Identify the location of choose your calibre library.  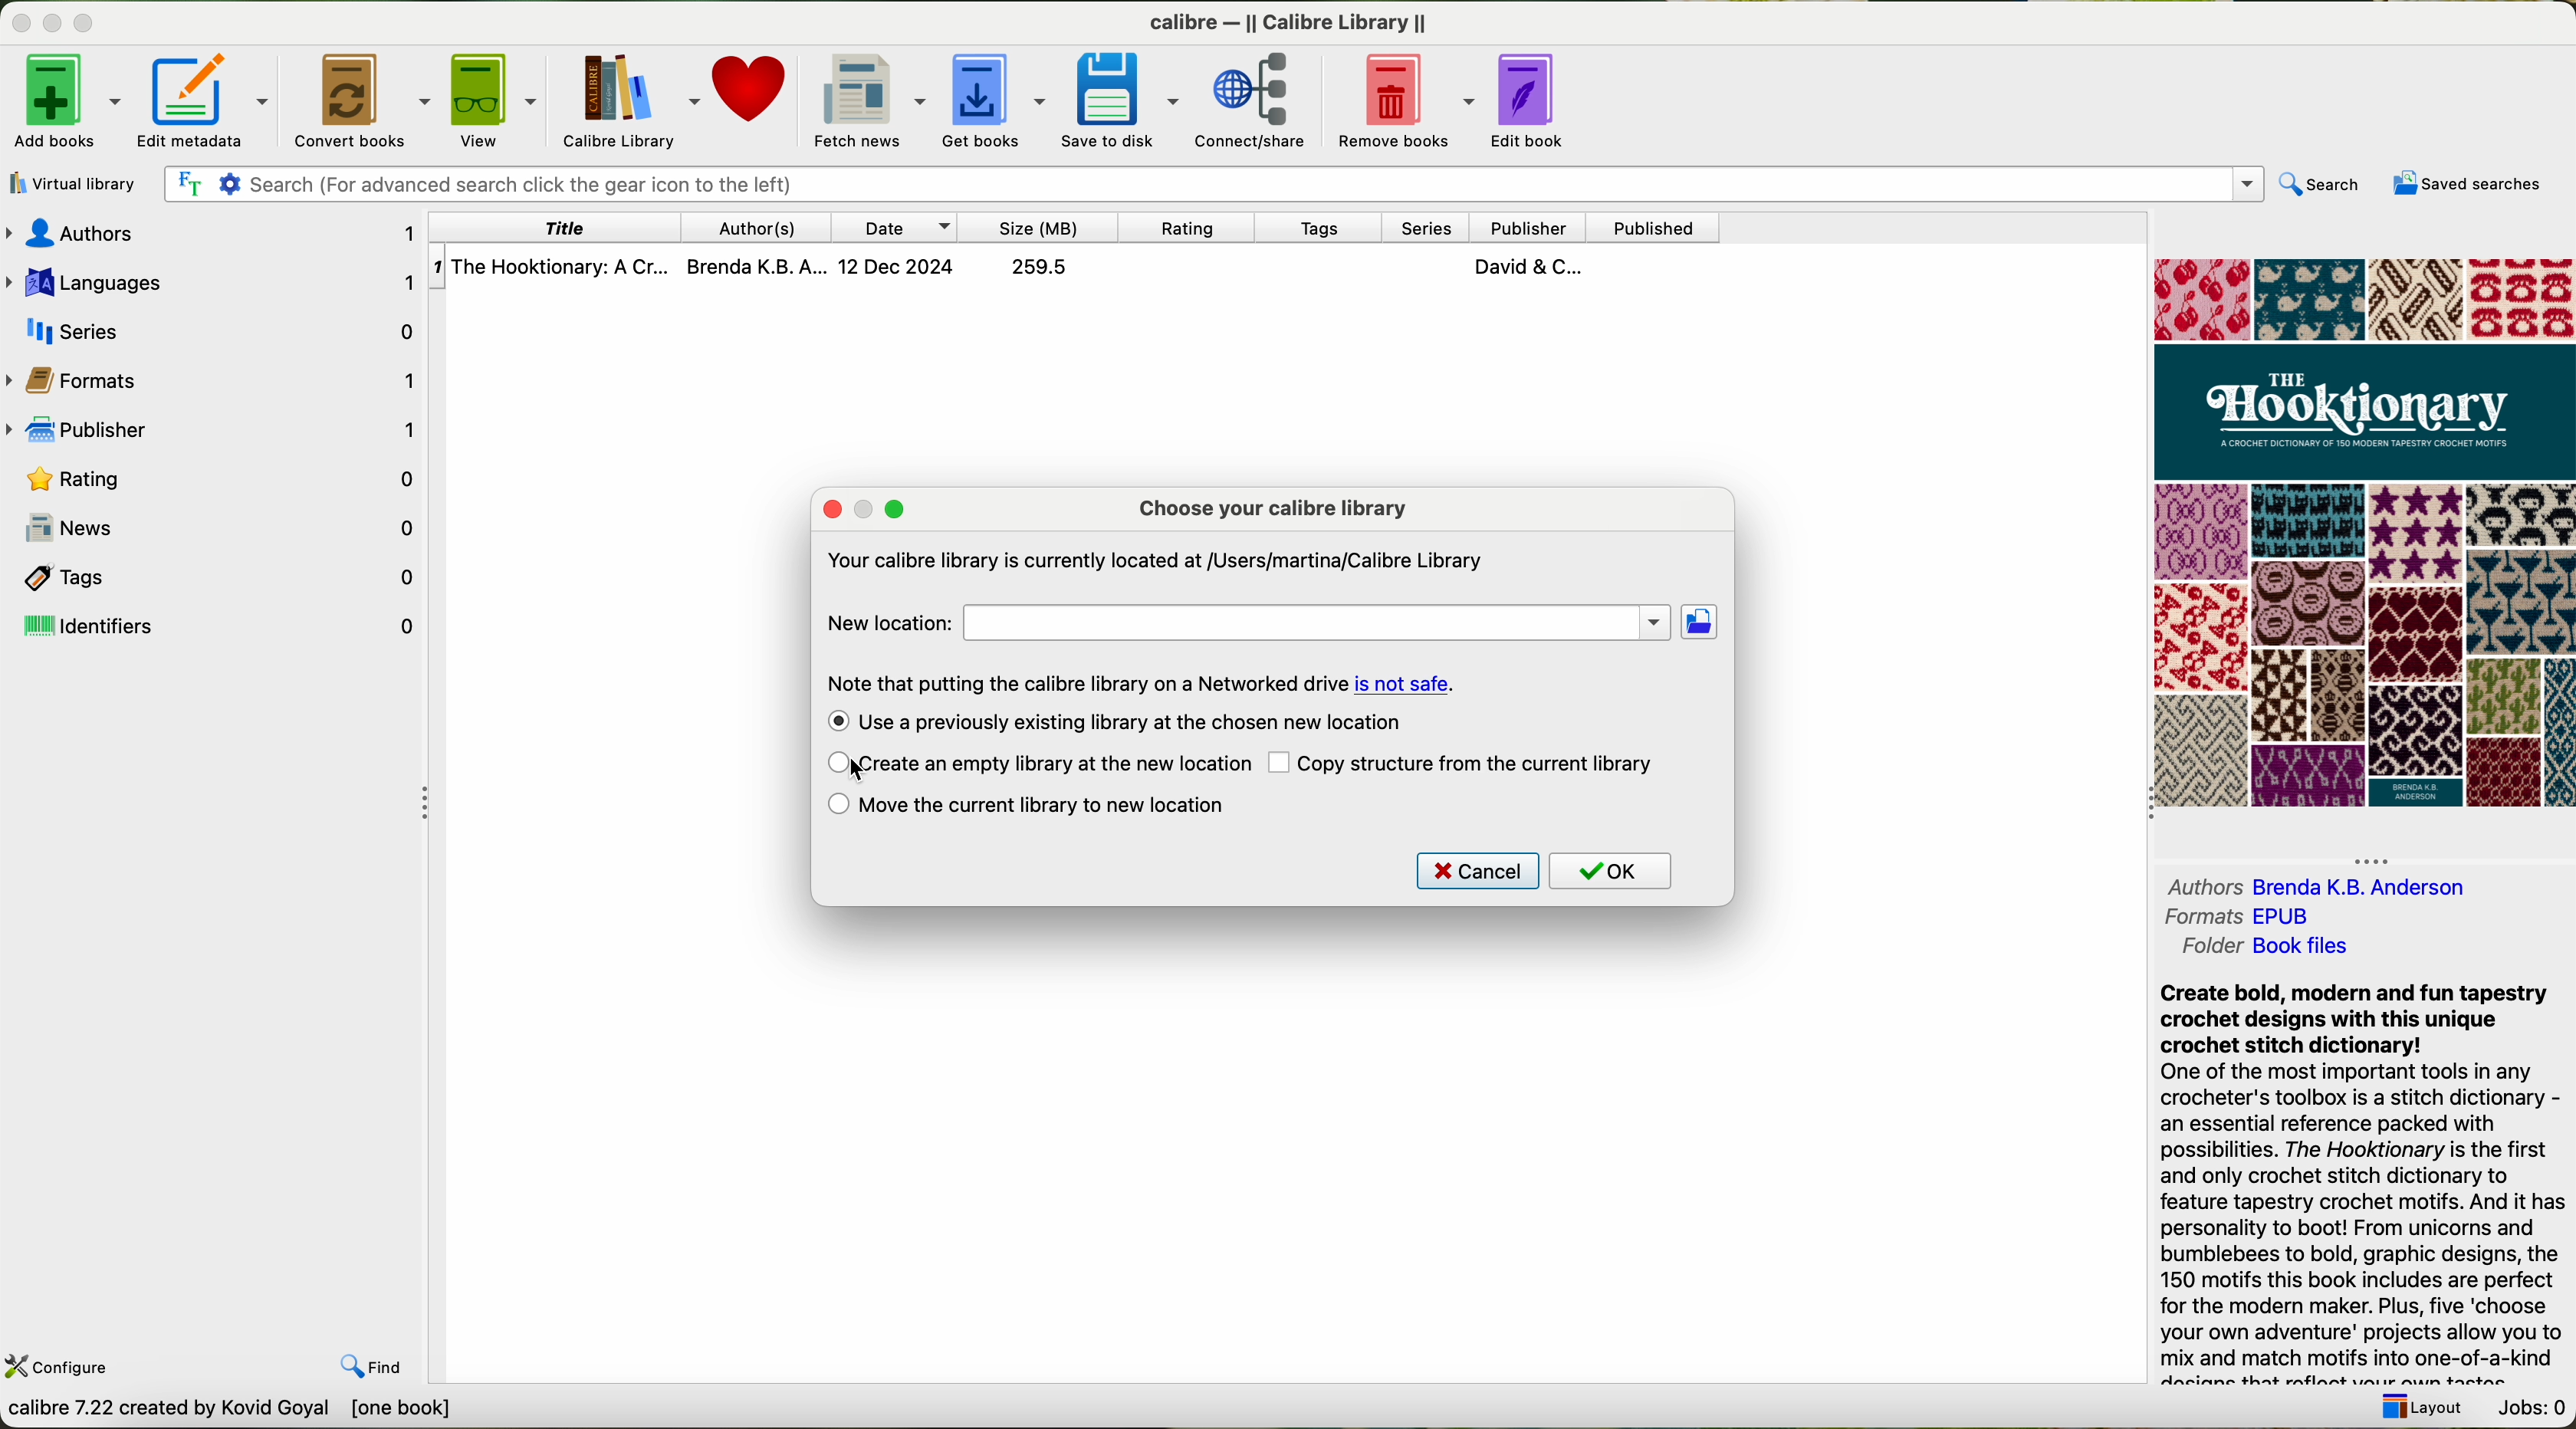
(1270, 511).